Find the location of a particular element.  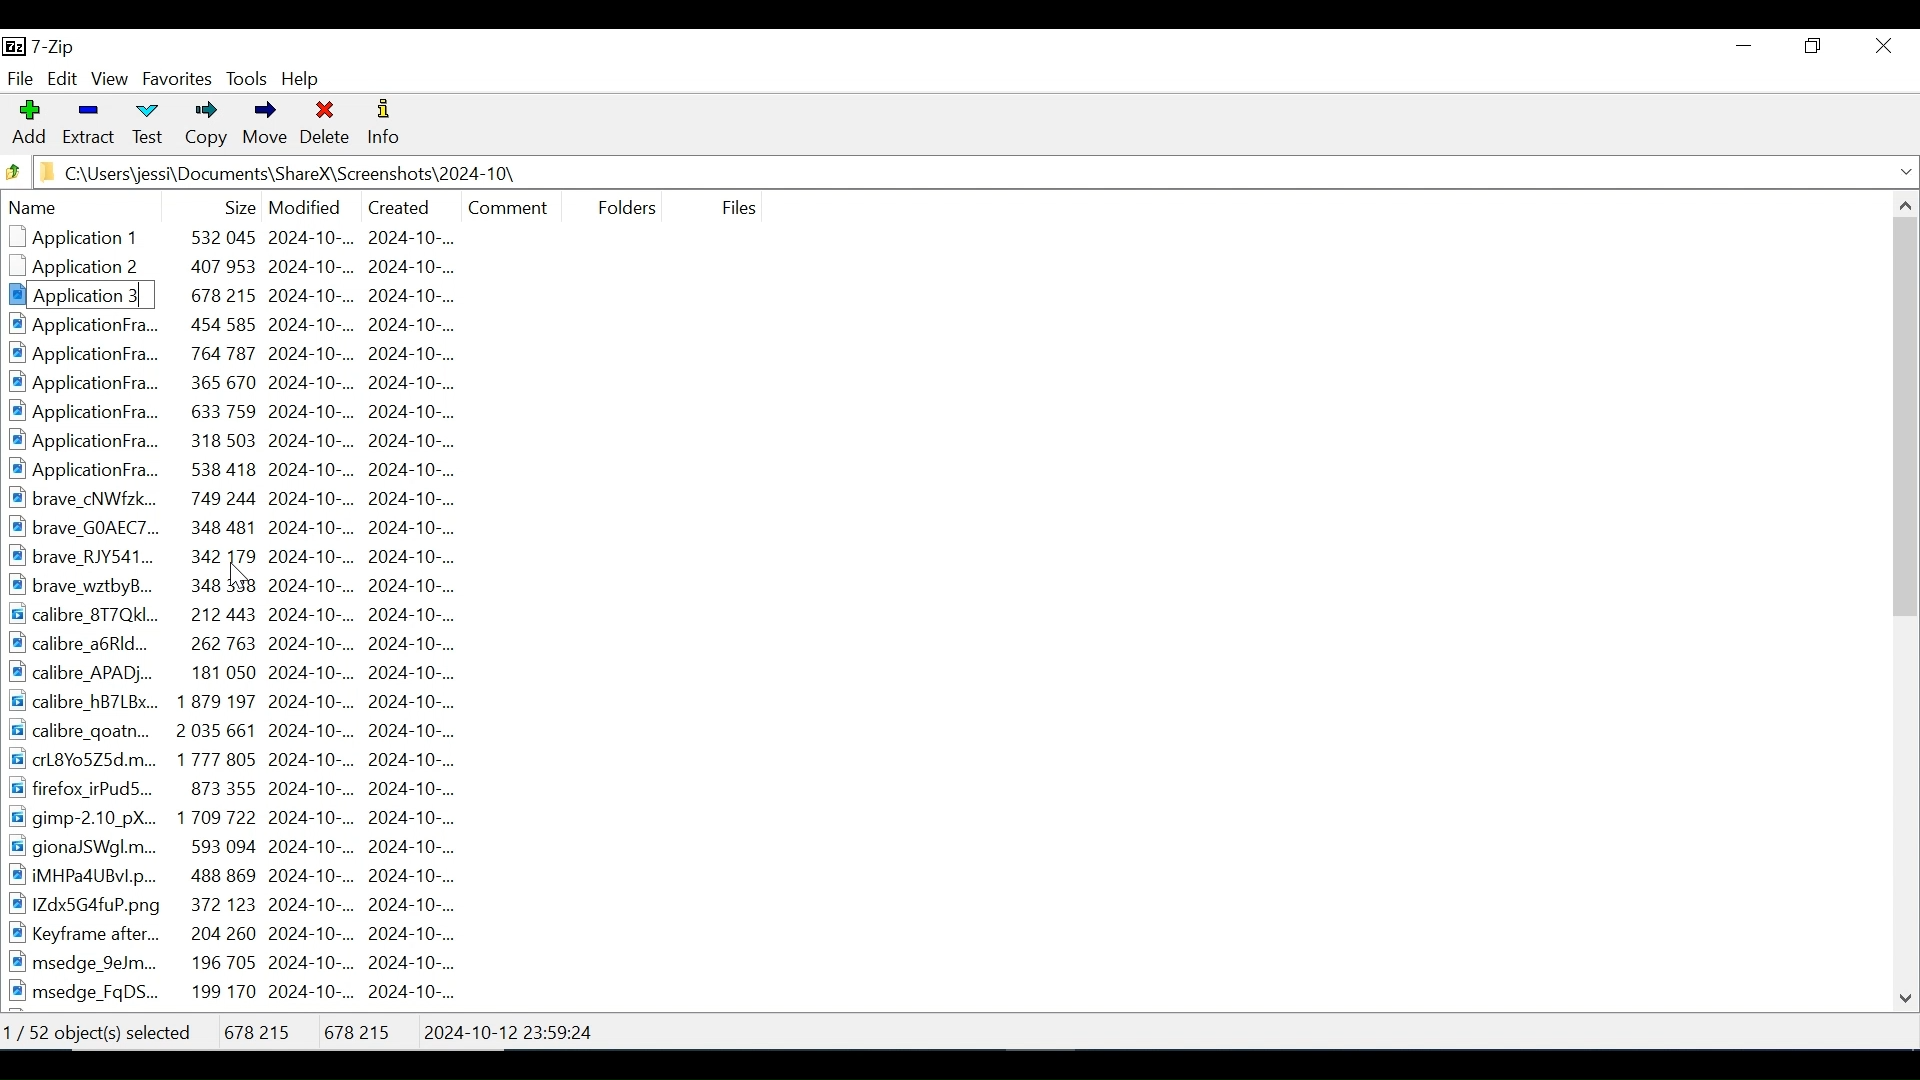

Keyframe after... 204 260 2024-10-.. 2024-10-... is located at coordinates (245, 933).